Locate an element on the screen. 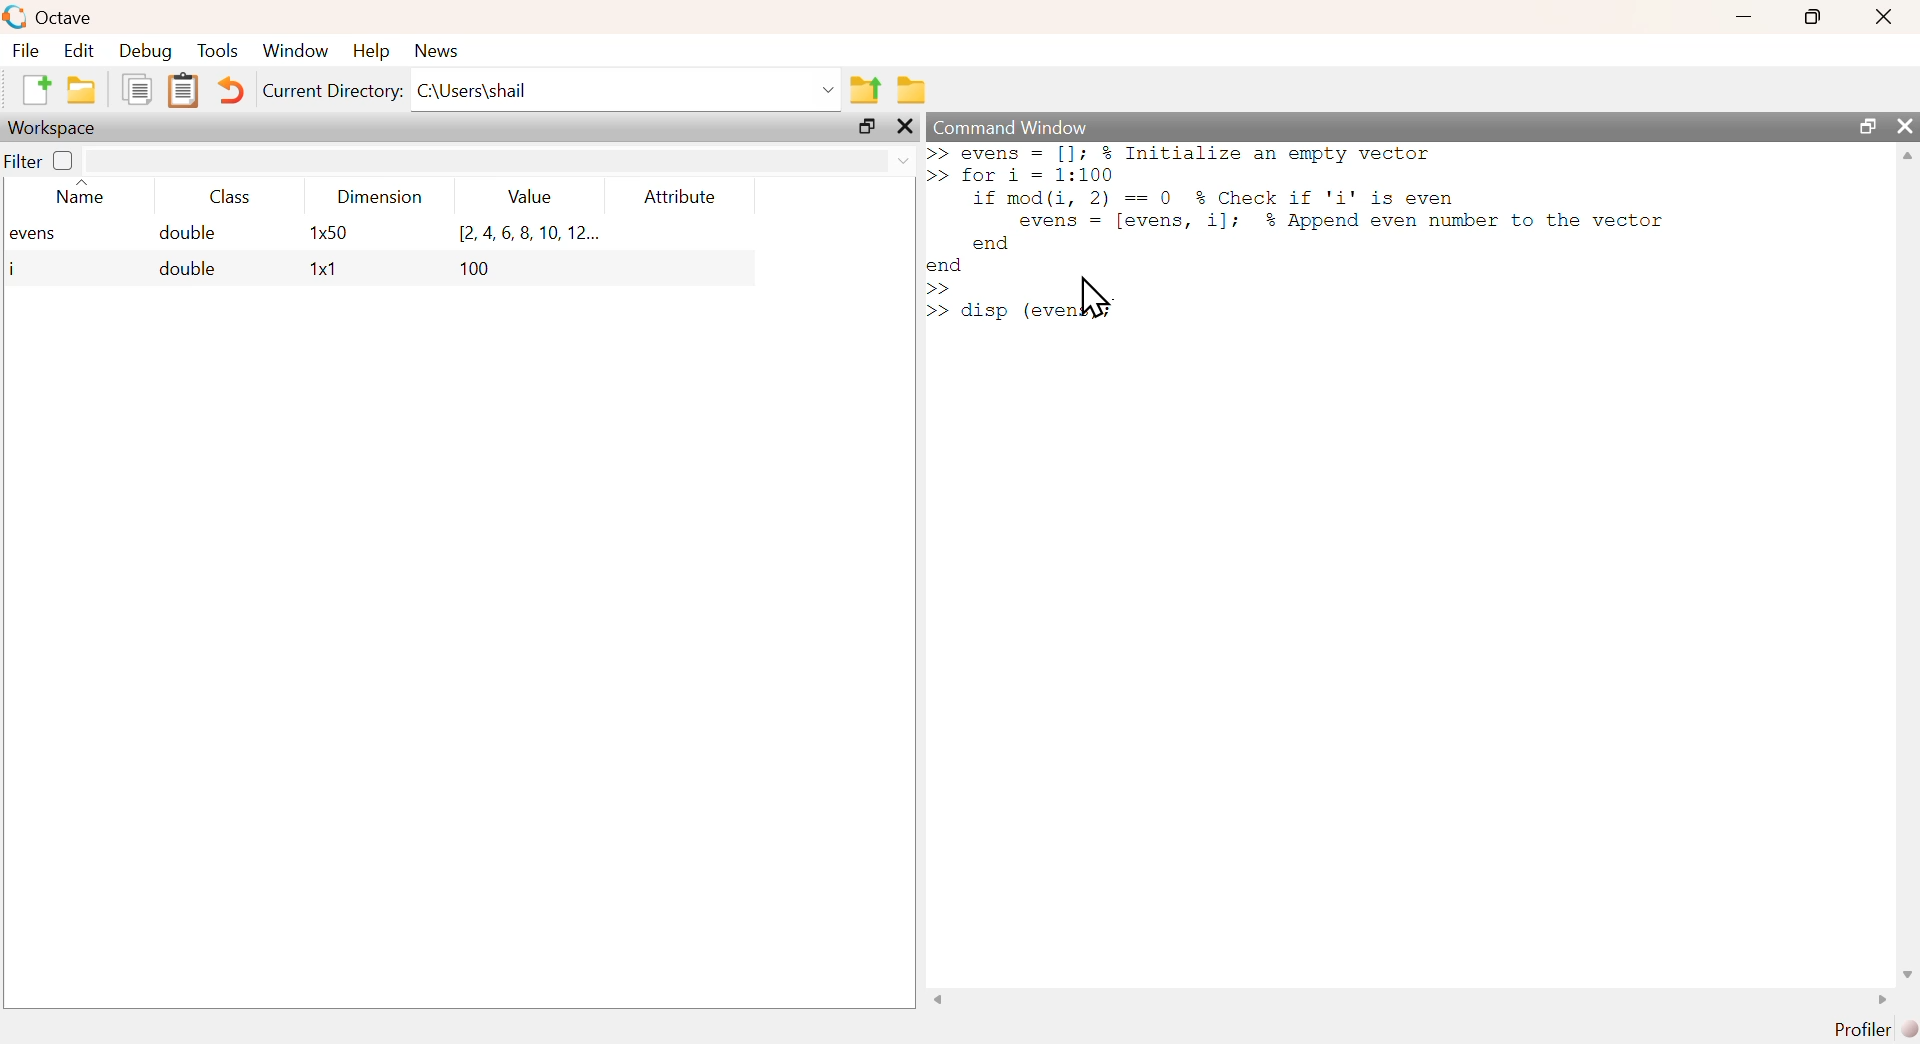 This screenshot has height=1044, width=1920. cursor is located at coordinates (1095, 298).